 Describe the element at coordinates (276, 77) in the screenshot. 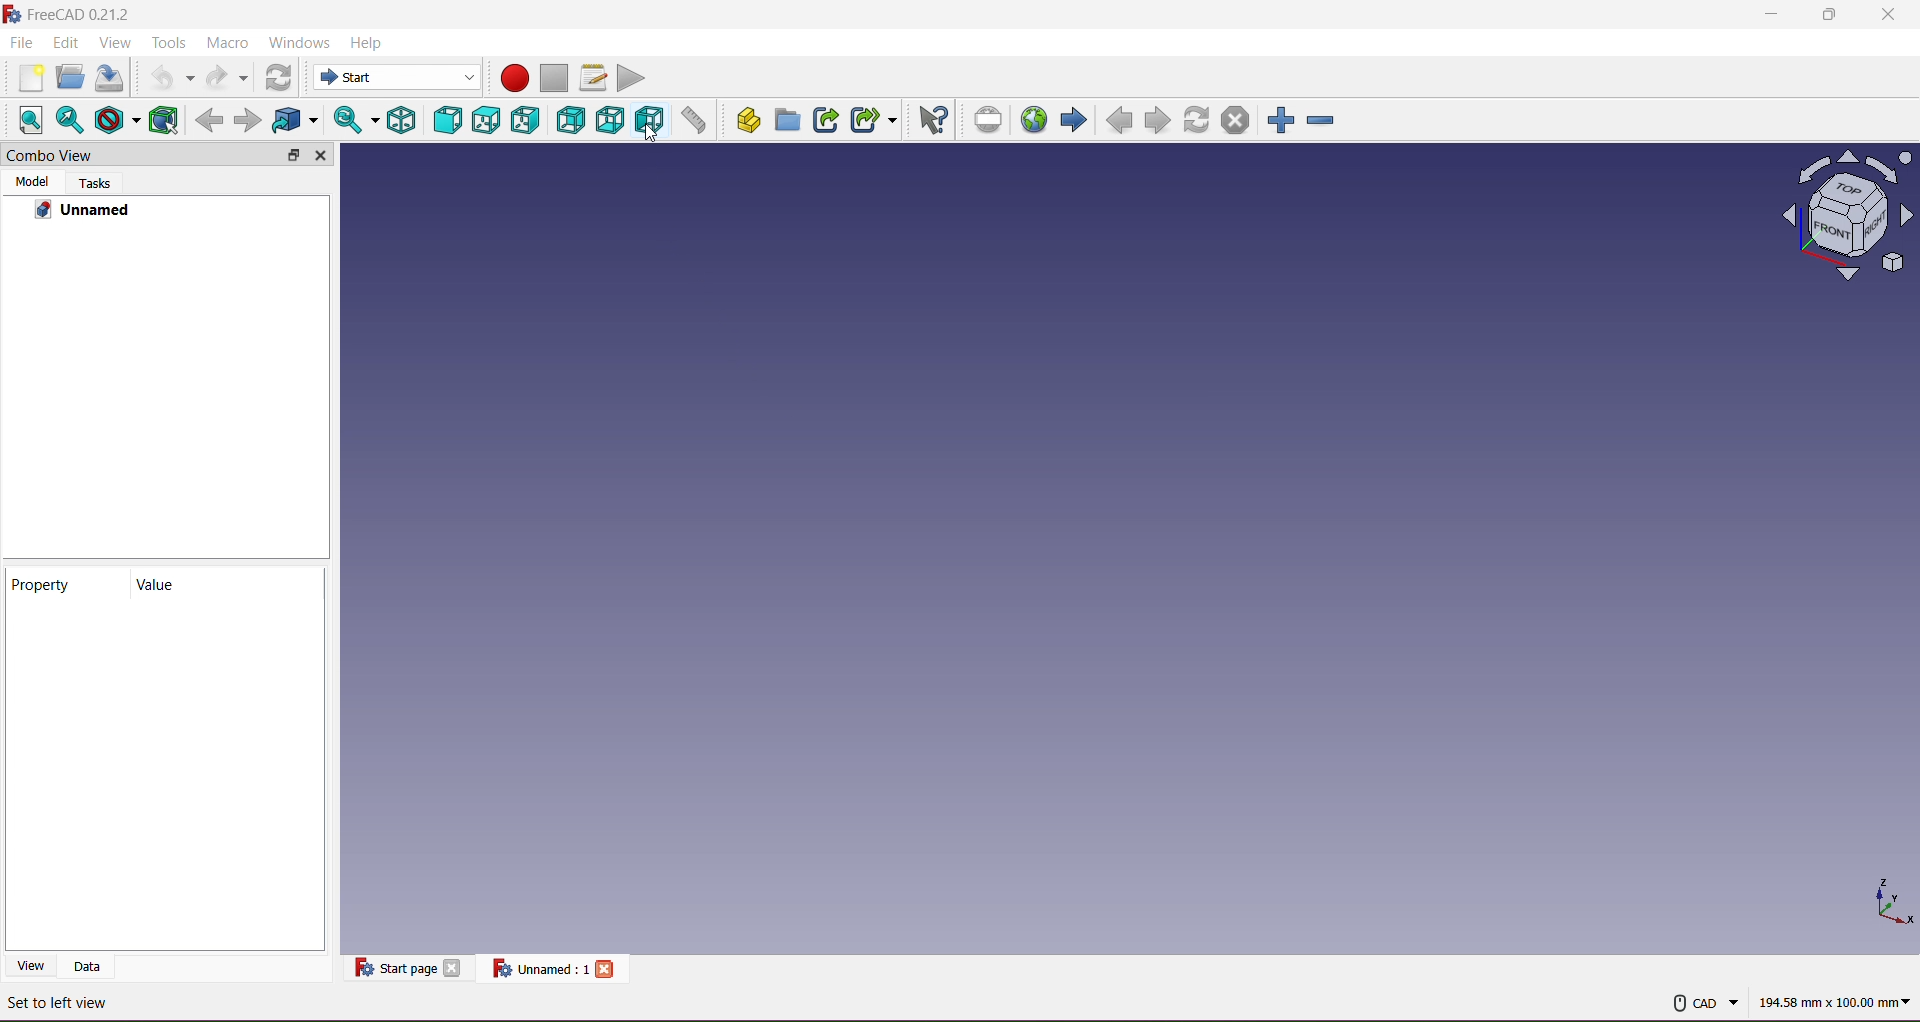

I see `Workbench Selector` at that location.